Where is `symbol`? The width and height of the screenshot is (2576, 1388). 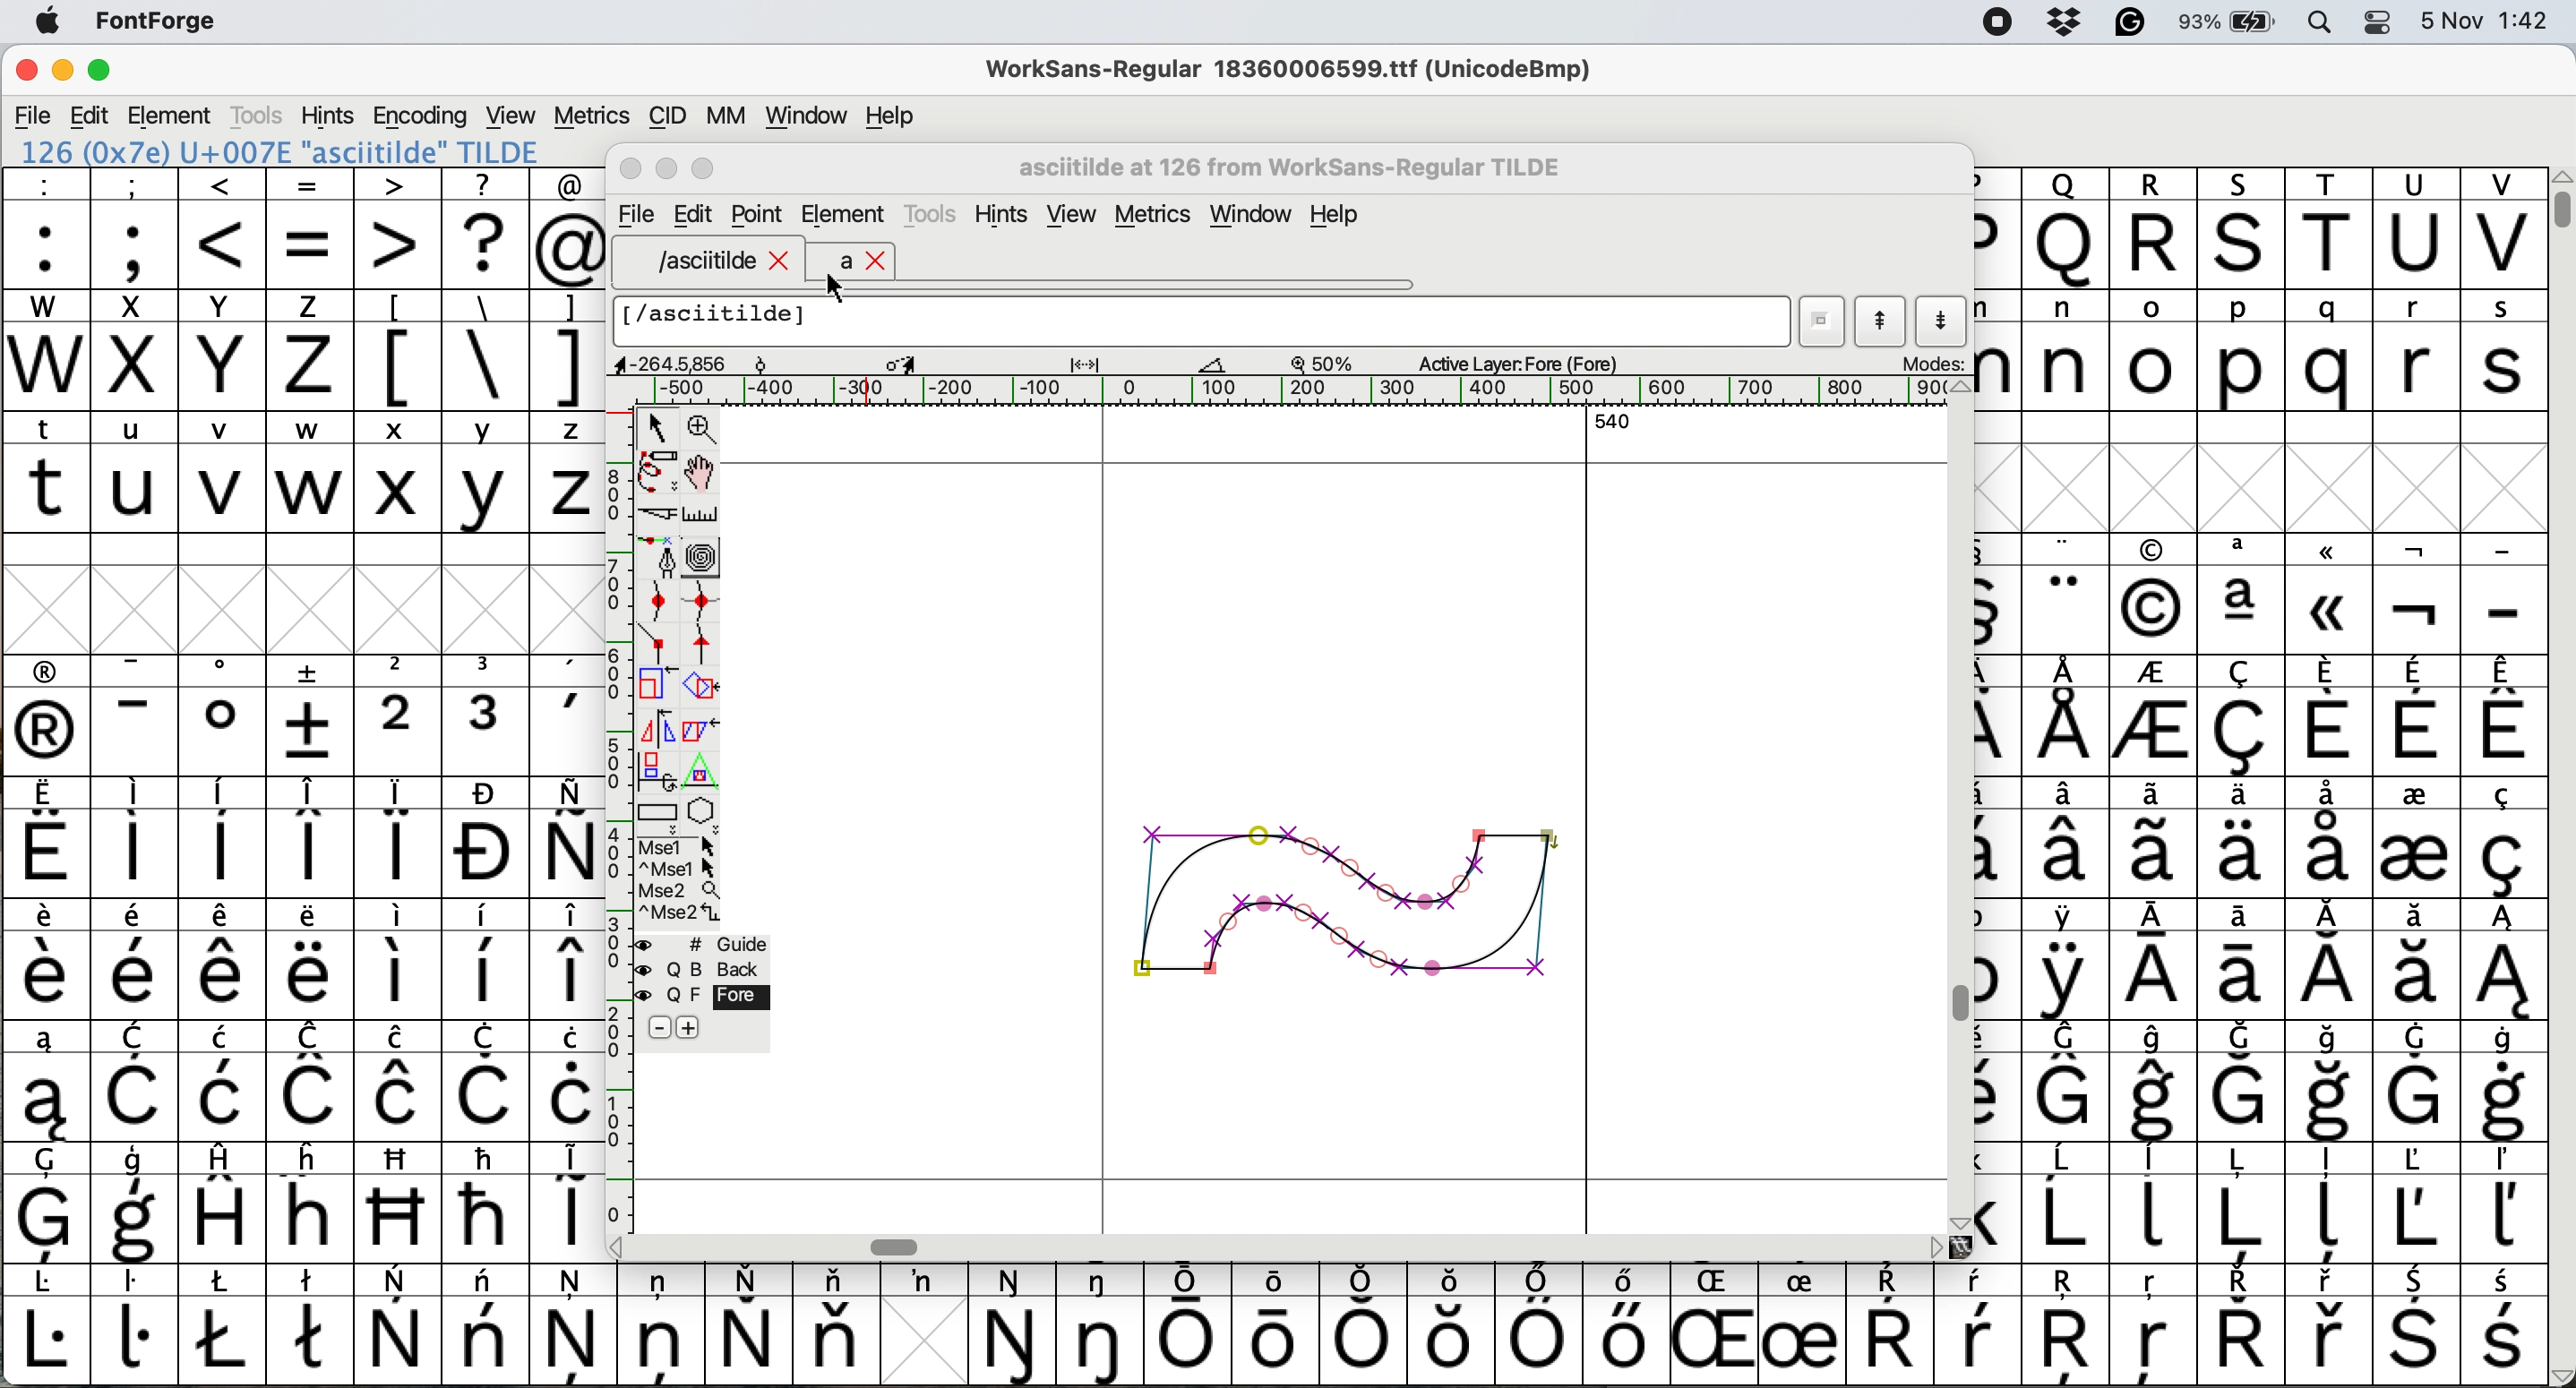
symbol is located at coordinates (2503, 1082).